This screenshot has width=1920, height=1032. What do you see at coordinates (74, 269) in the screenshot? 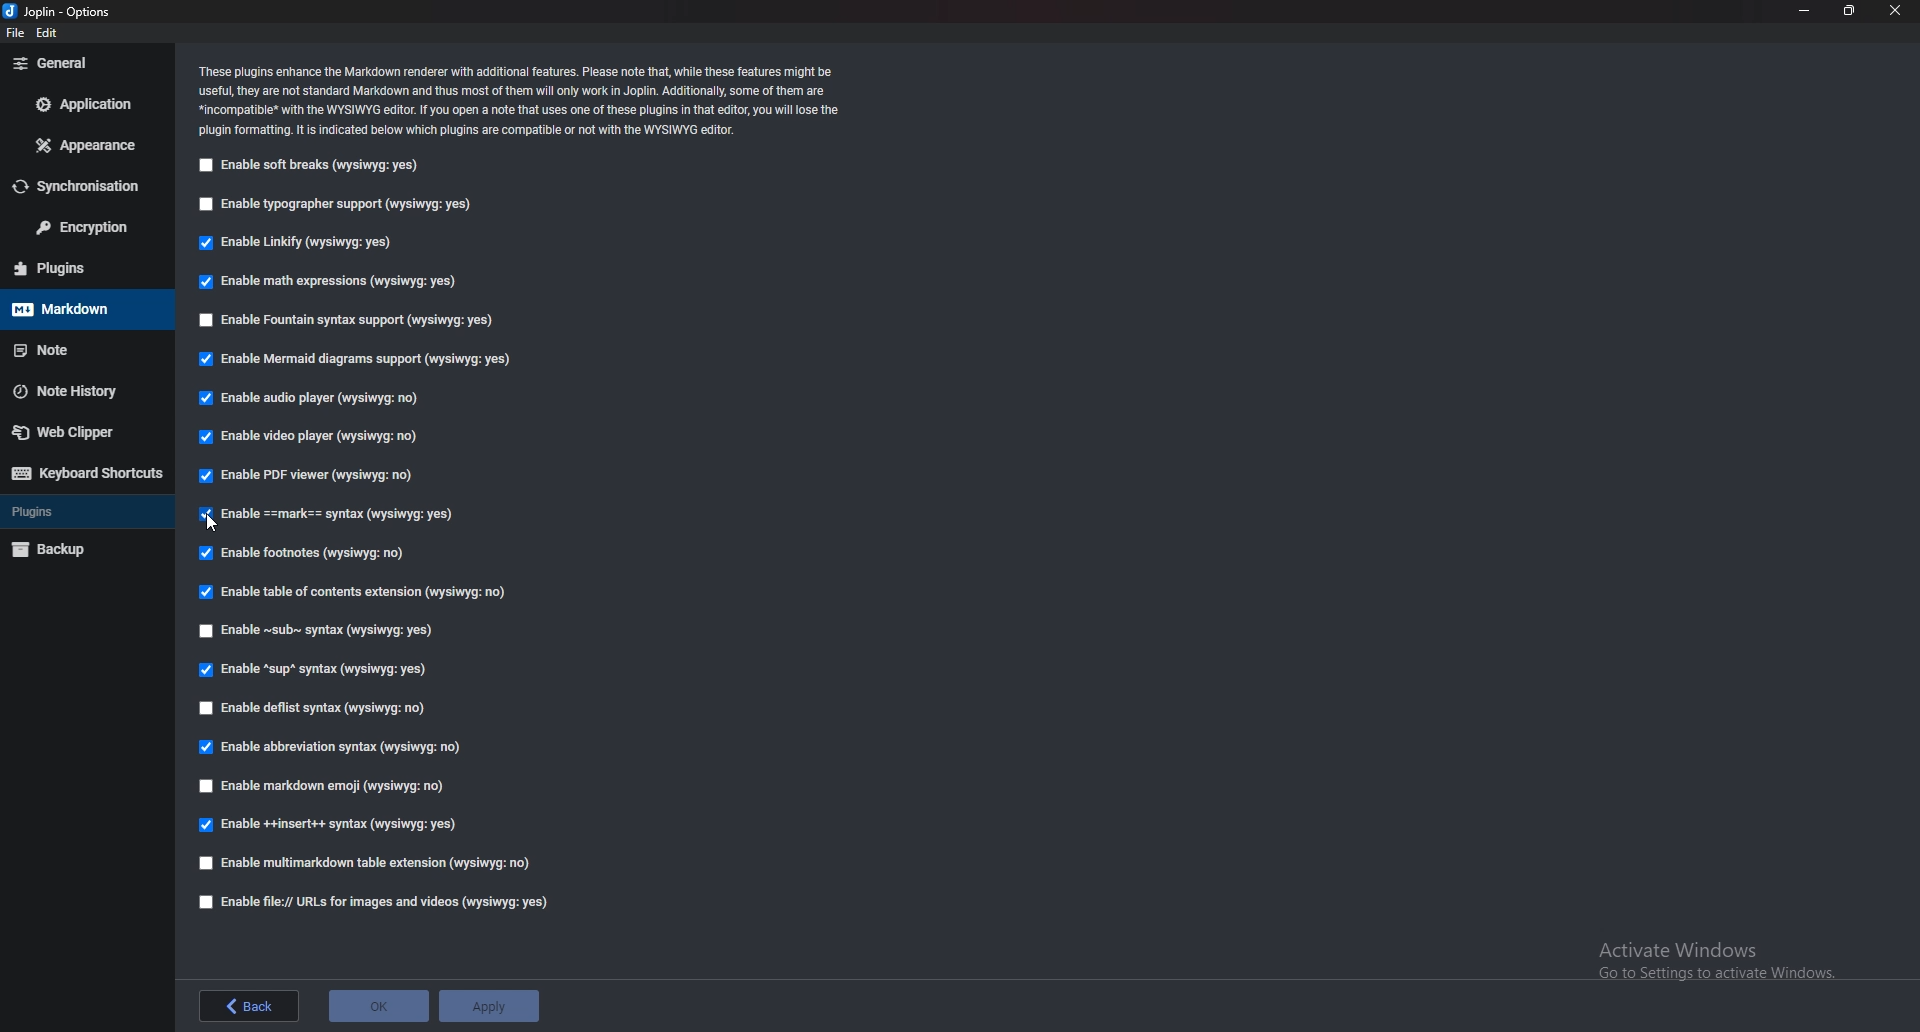
I see `Plugins` at bounding box center [74, 269].